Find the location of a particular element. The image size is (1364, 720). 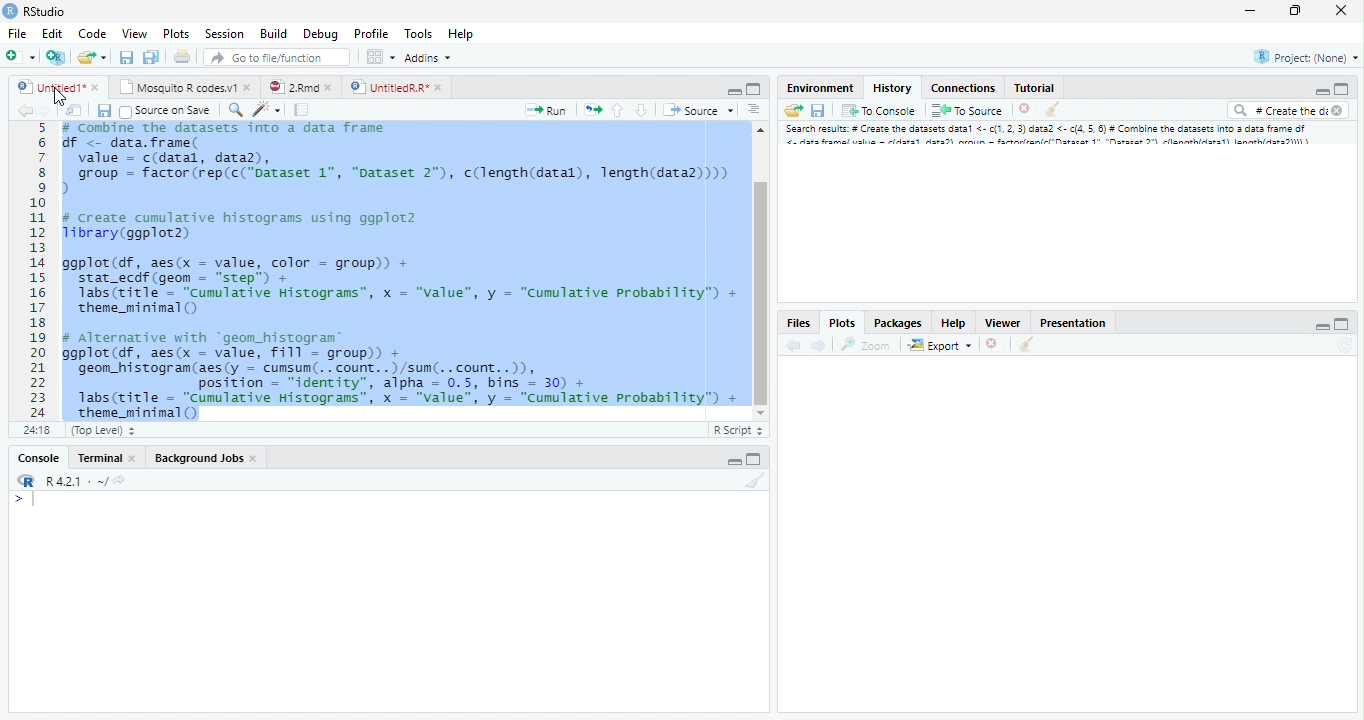

Zoom is located at coordinates (864, 346).